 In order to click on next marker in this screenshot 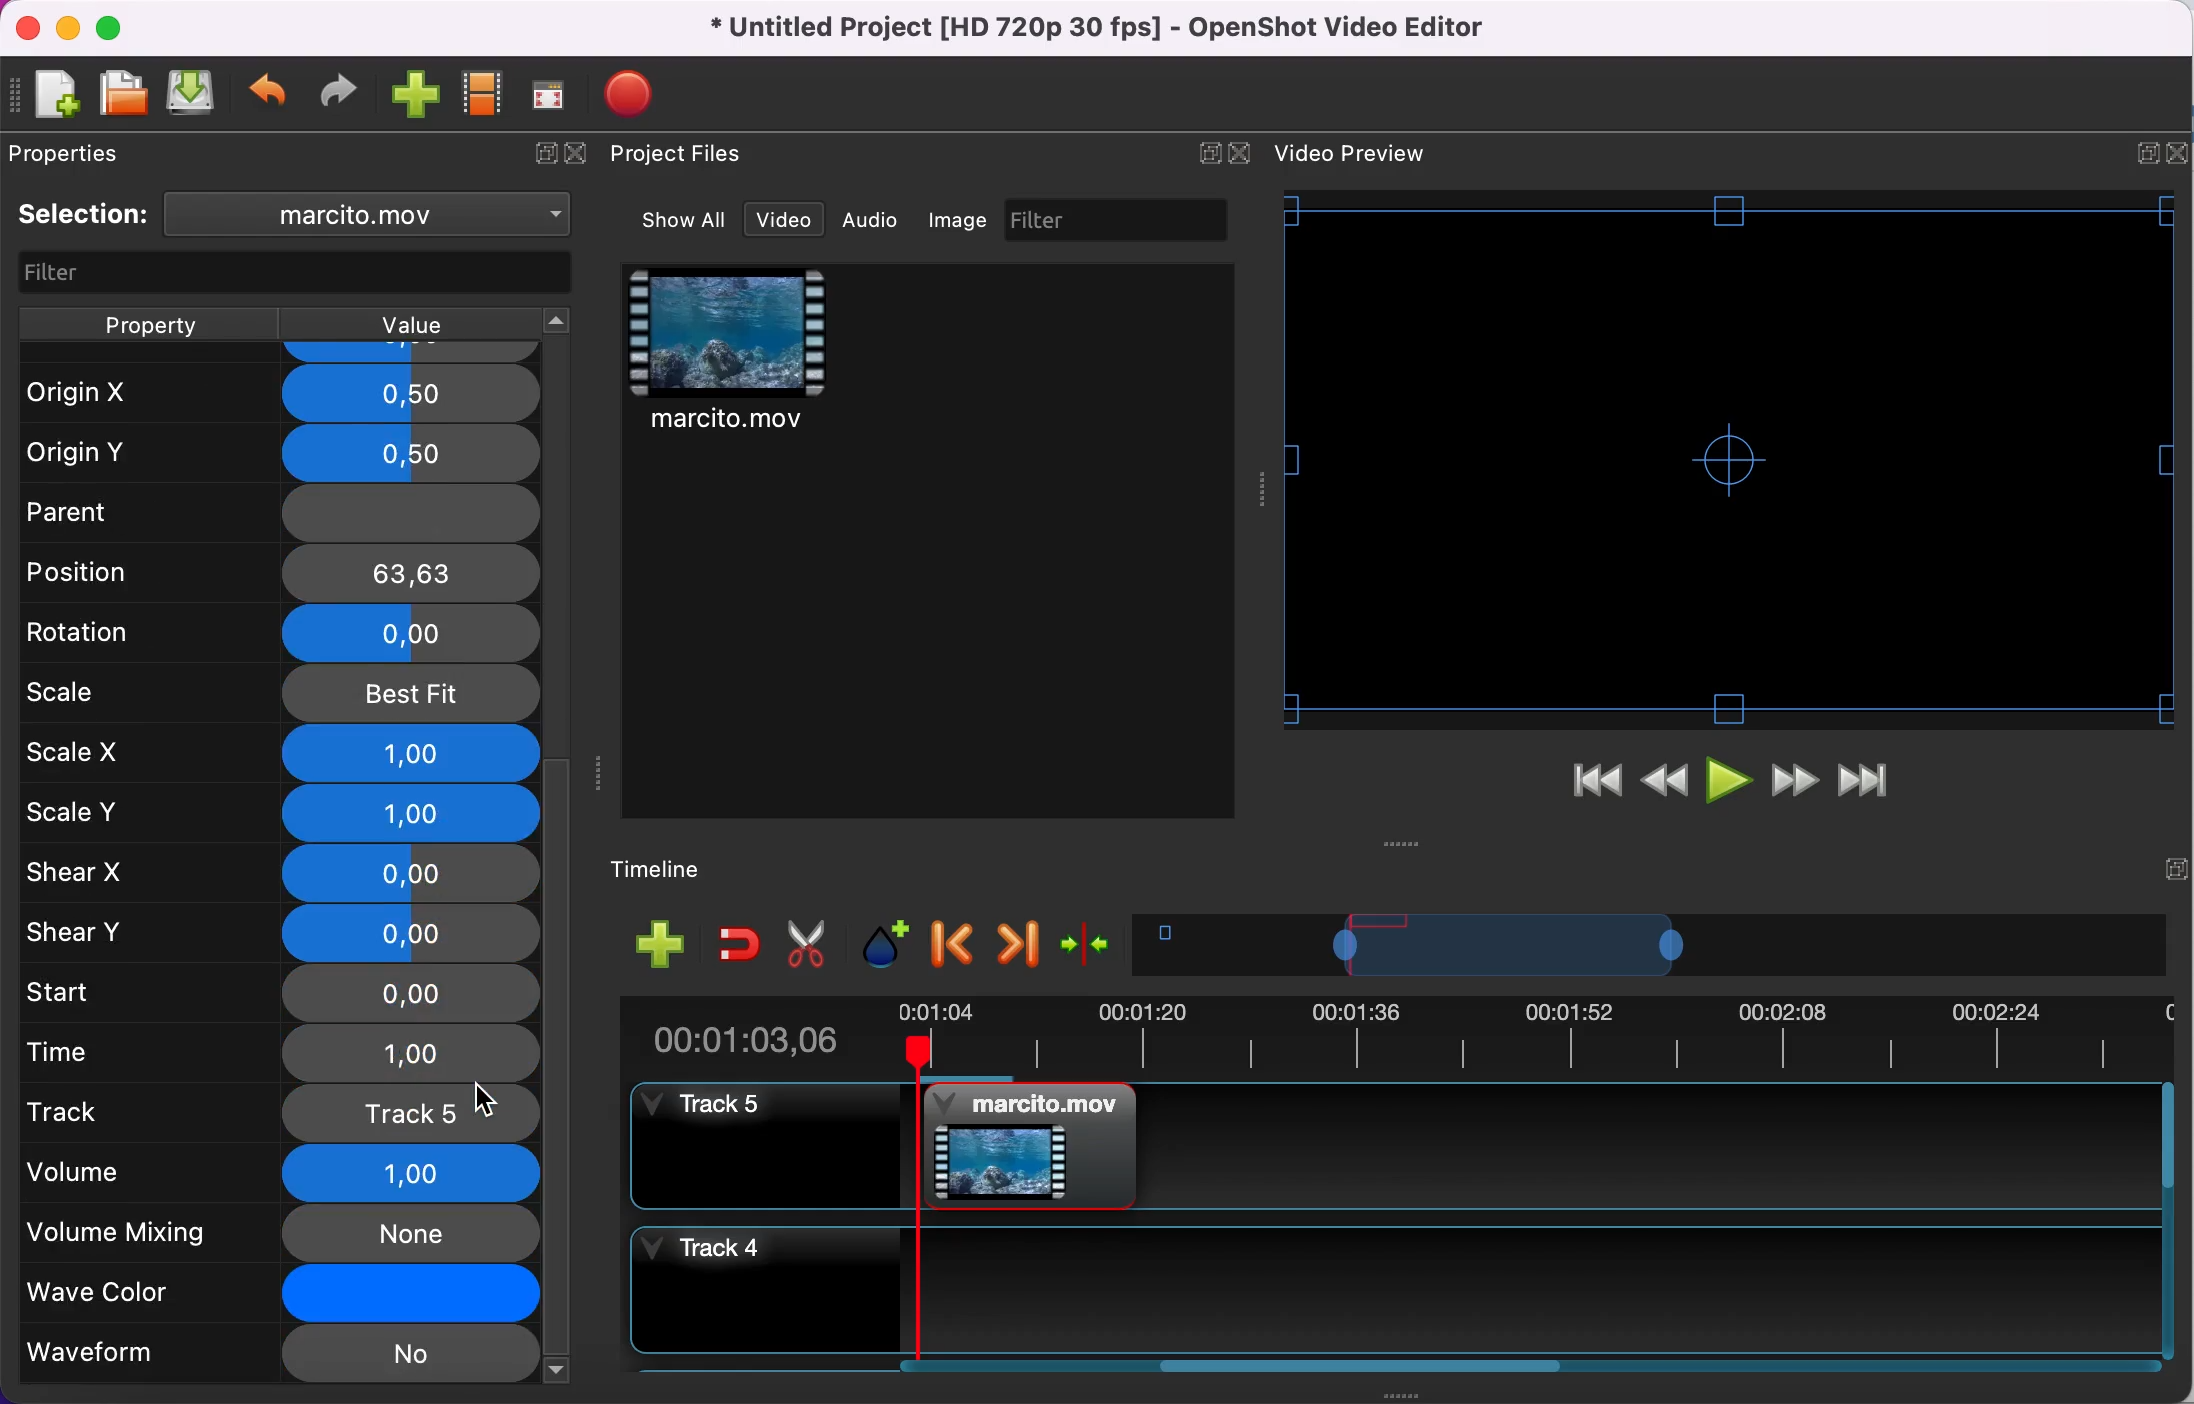, I will do `click(1020, 944)`.